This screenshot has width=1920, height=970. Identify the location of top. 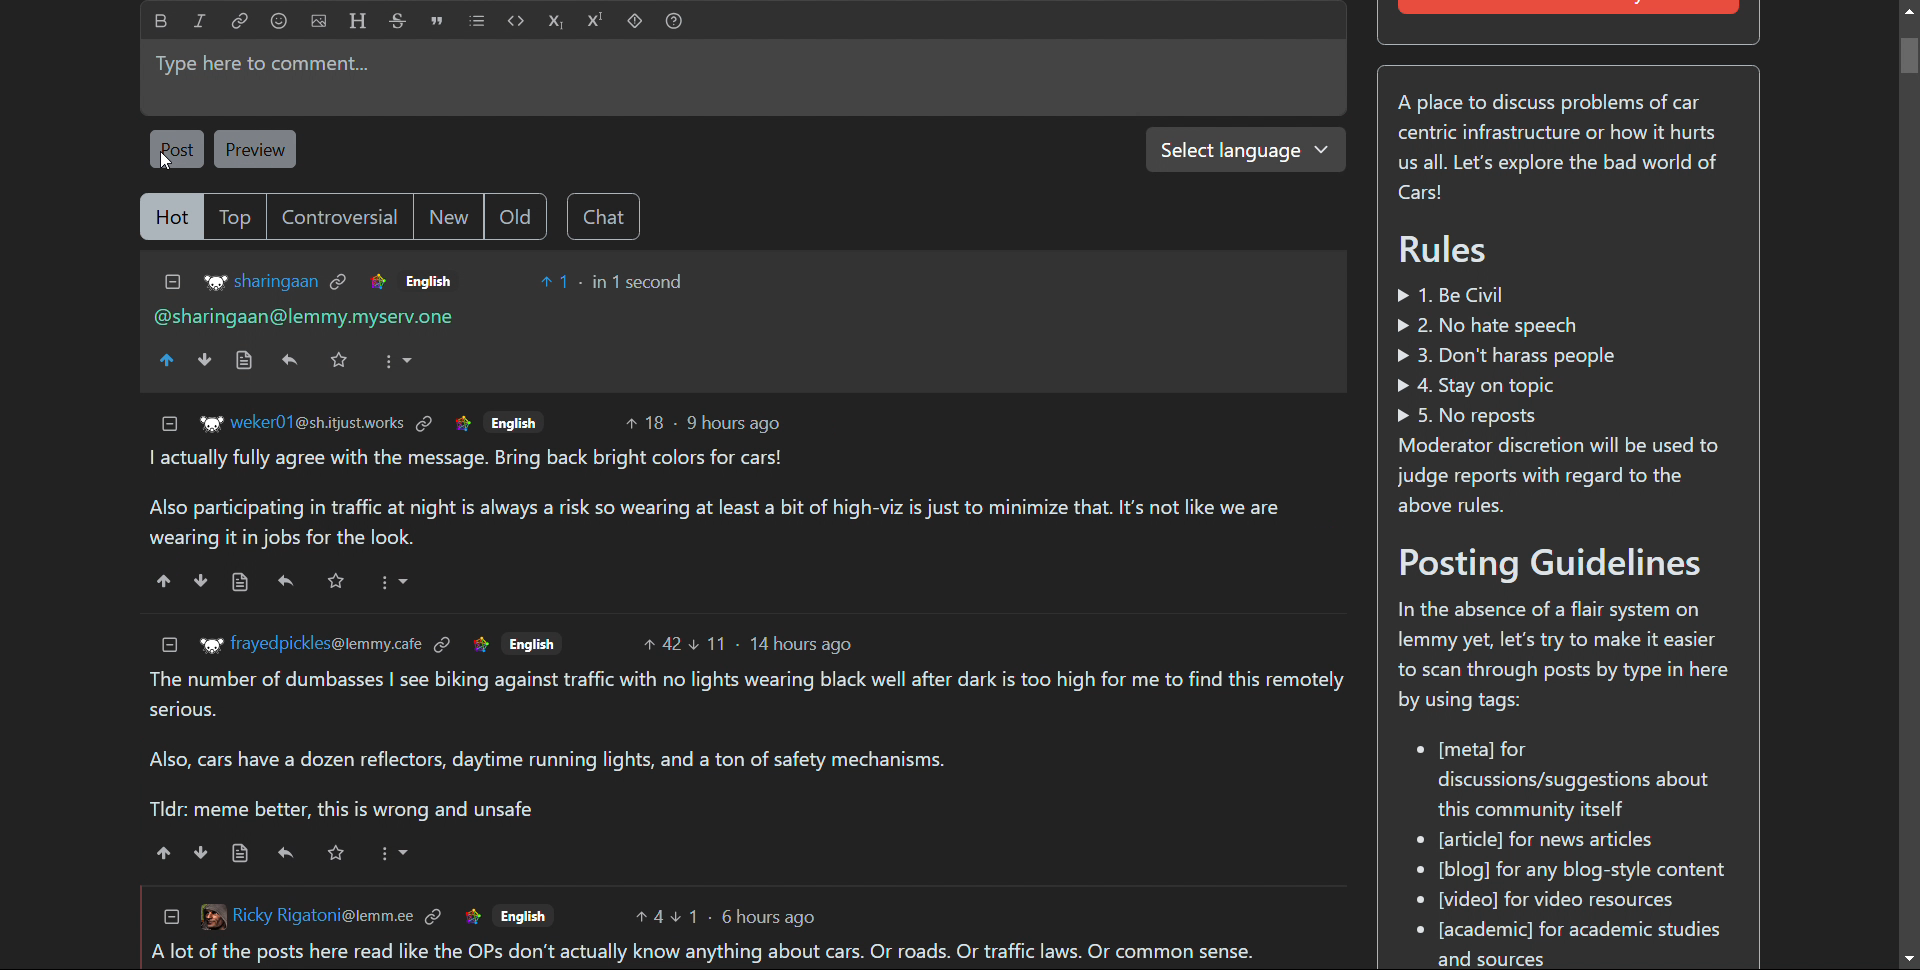
(234, 217).